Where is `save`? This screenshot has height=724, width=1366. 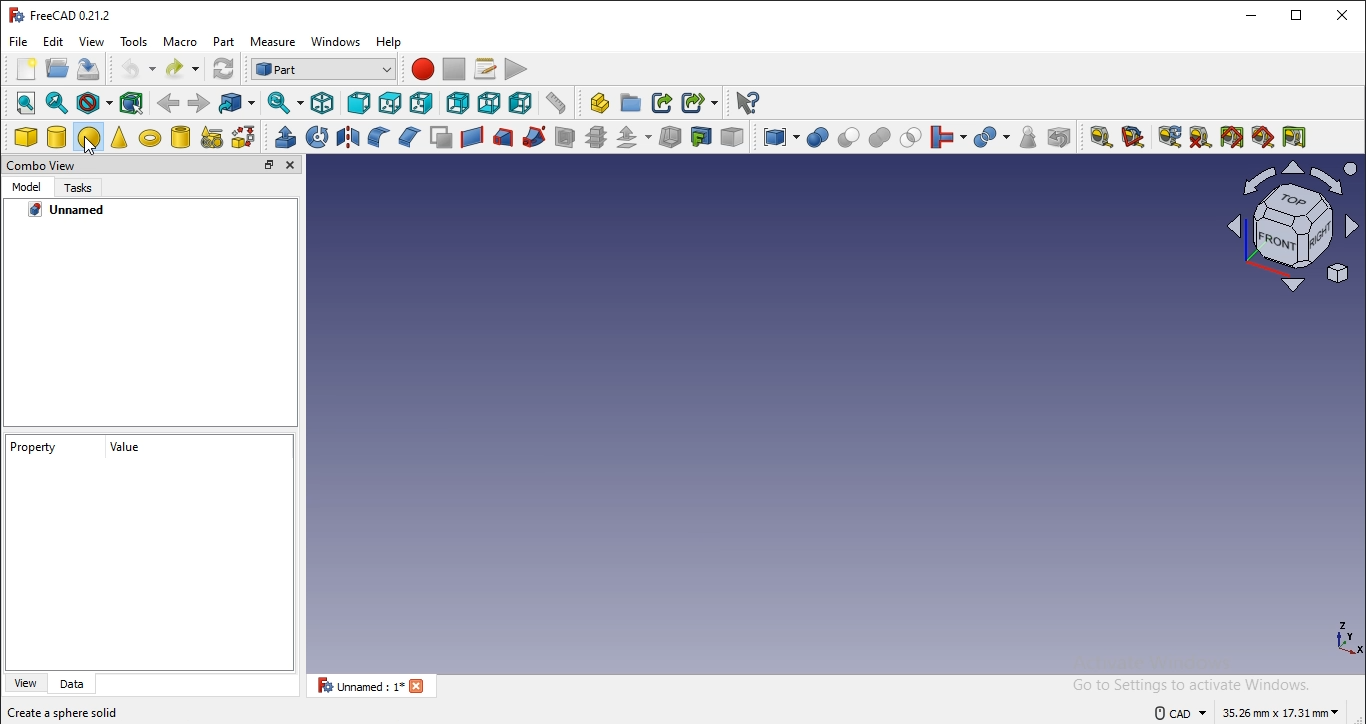 save is located at coordinates (58, 67).